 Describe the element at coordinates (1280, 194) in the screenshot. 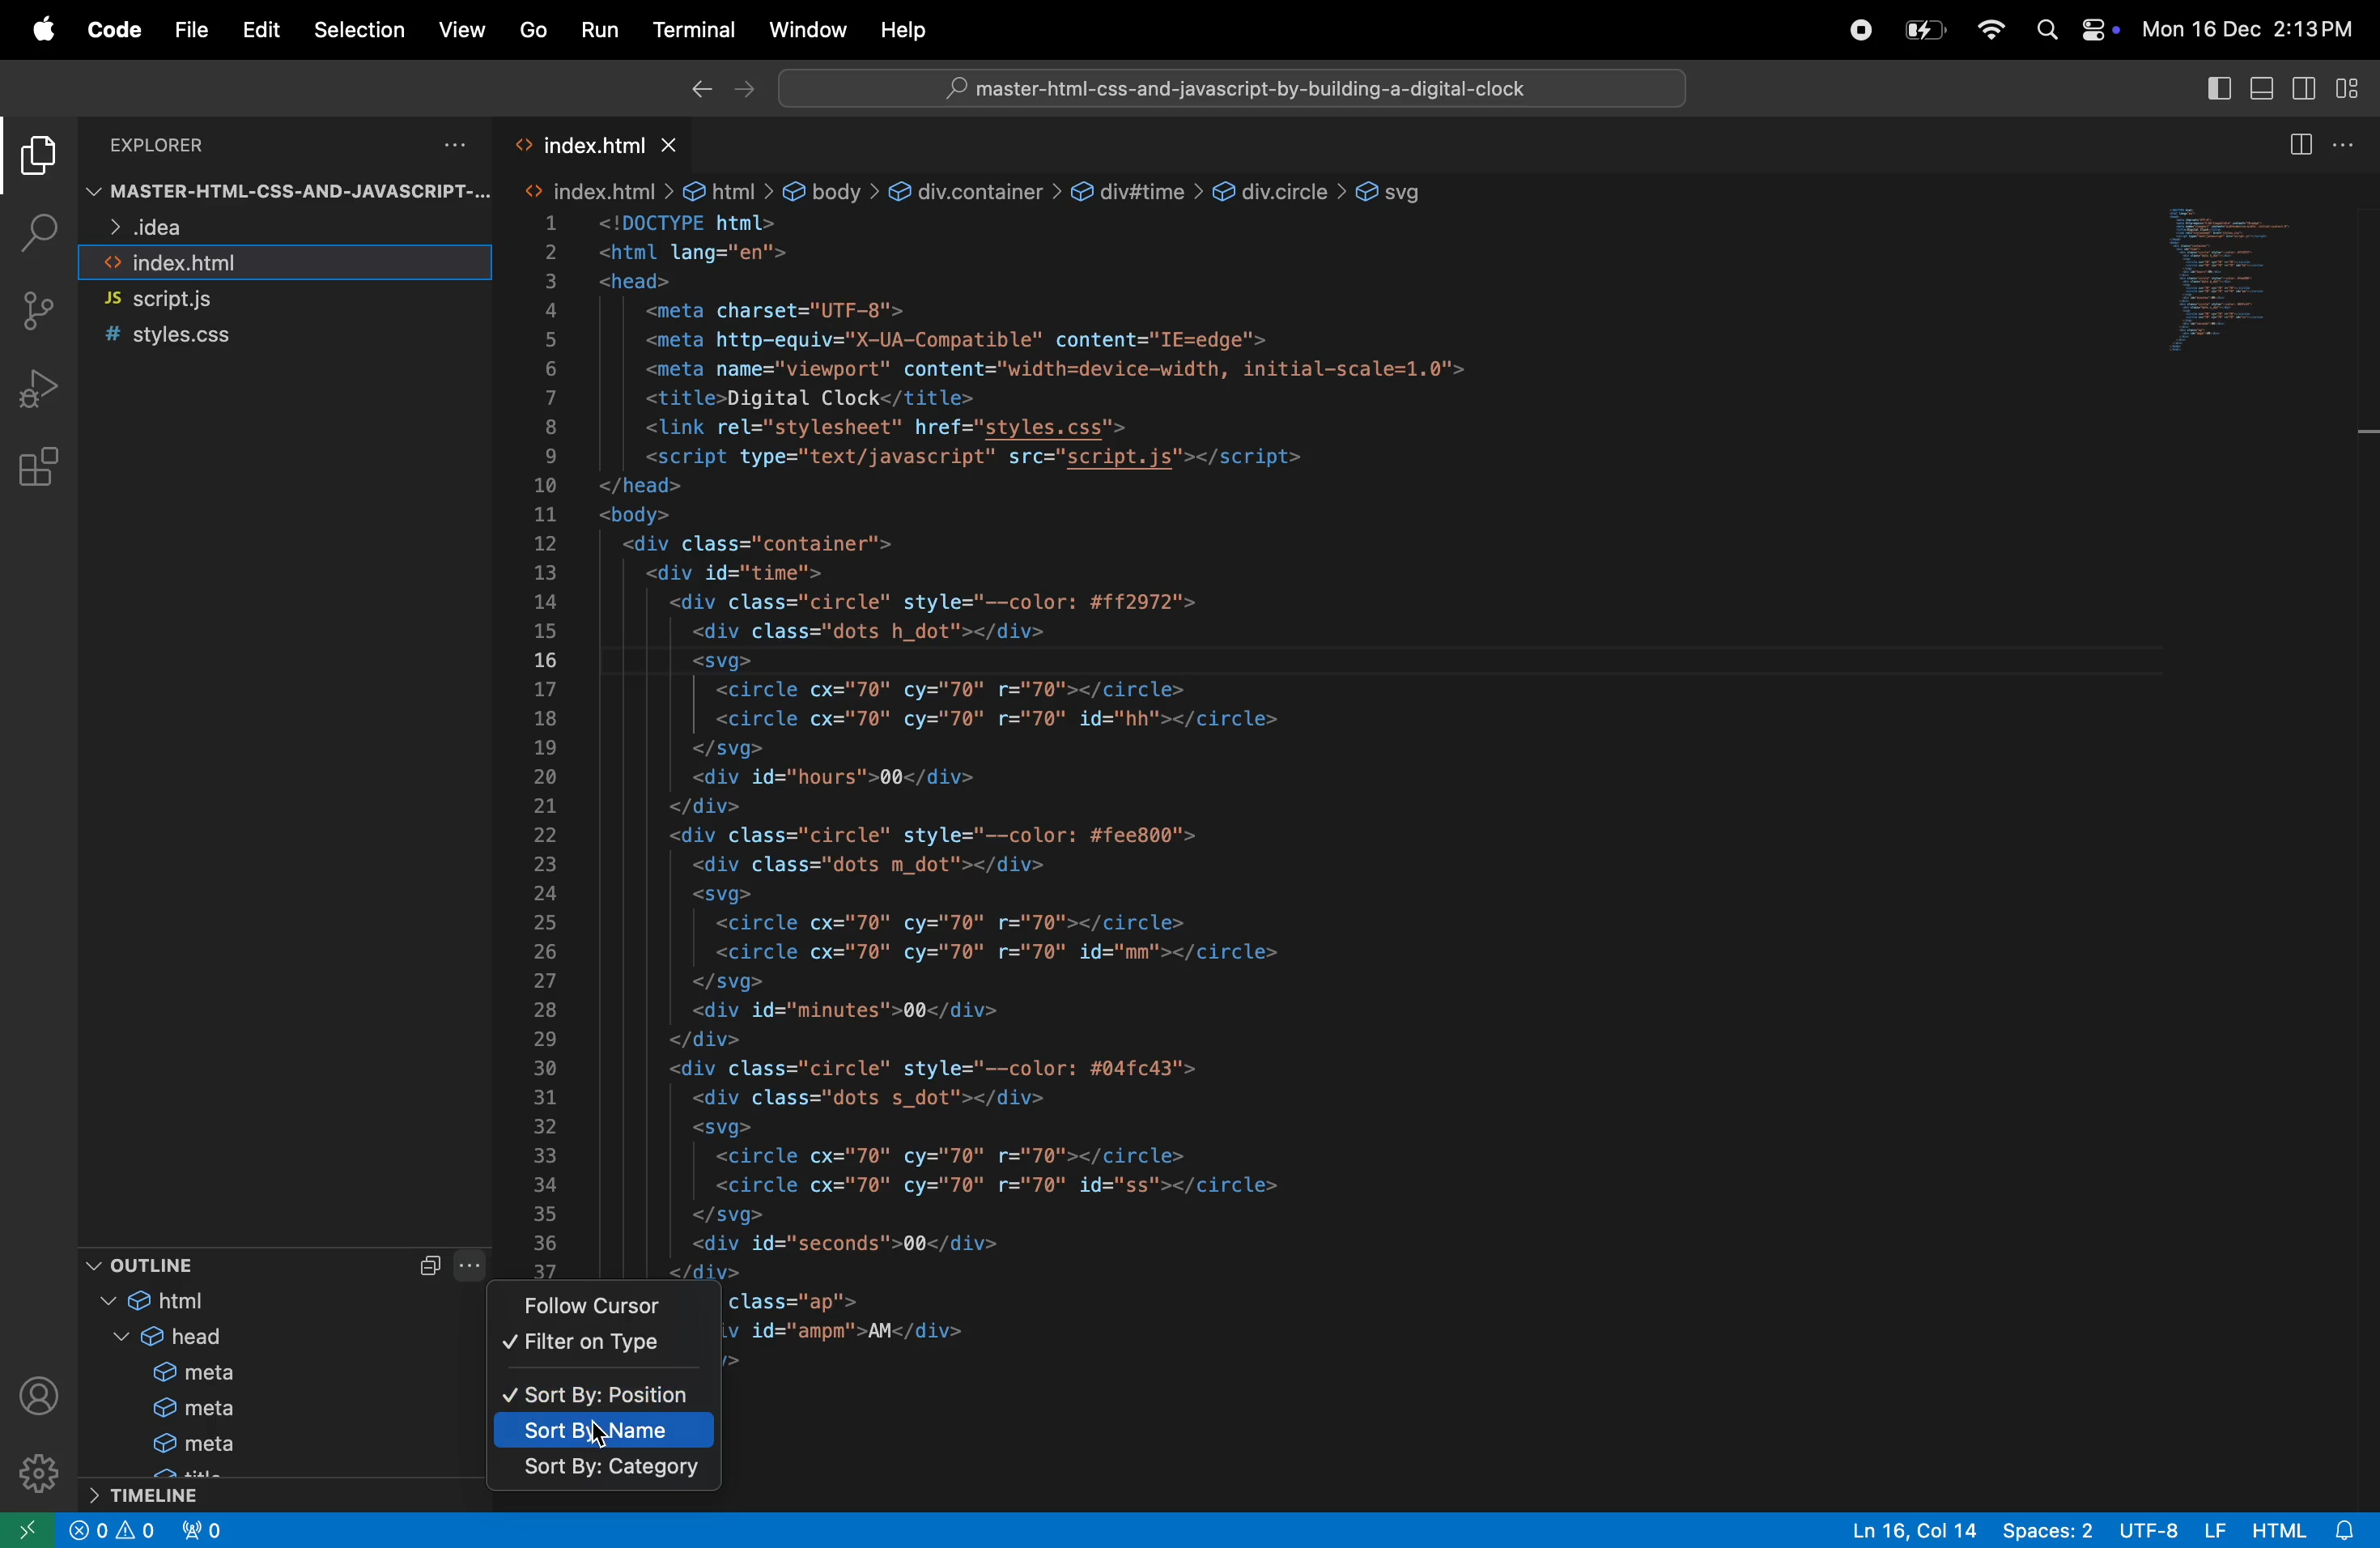

I see `div` at that location.